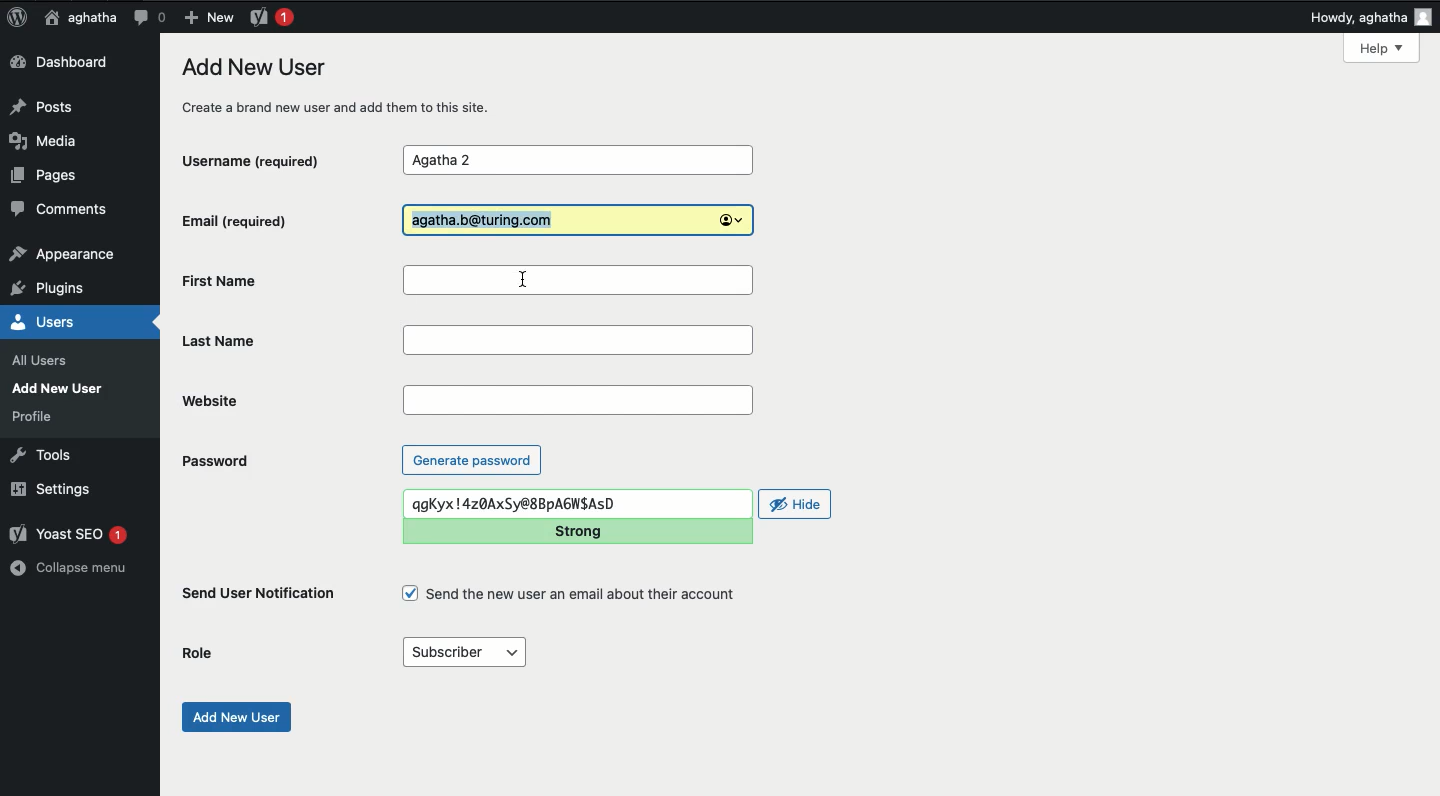  I want to click on Add new user, so click(234, 717).